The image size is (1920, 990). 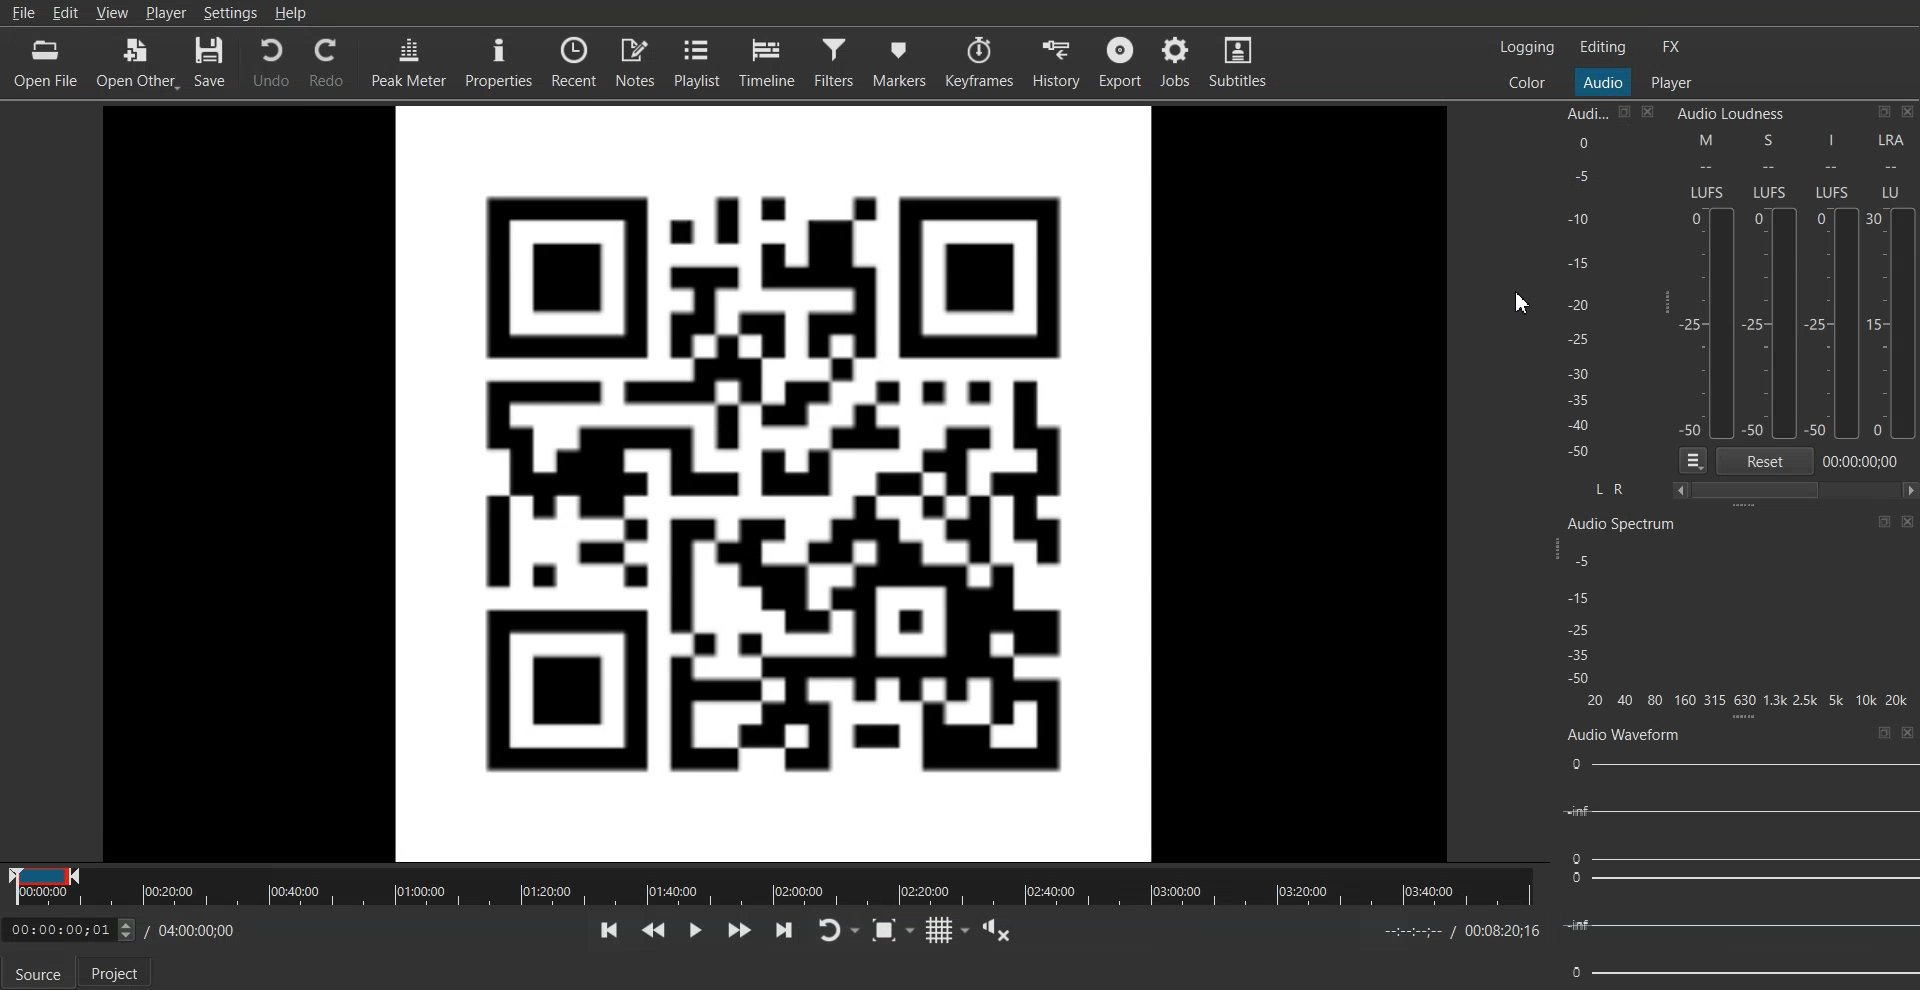 I want to click on Horizontal Scroll bar, so click(x=1795, y=489).